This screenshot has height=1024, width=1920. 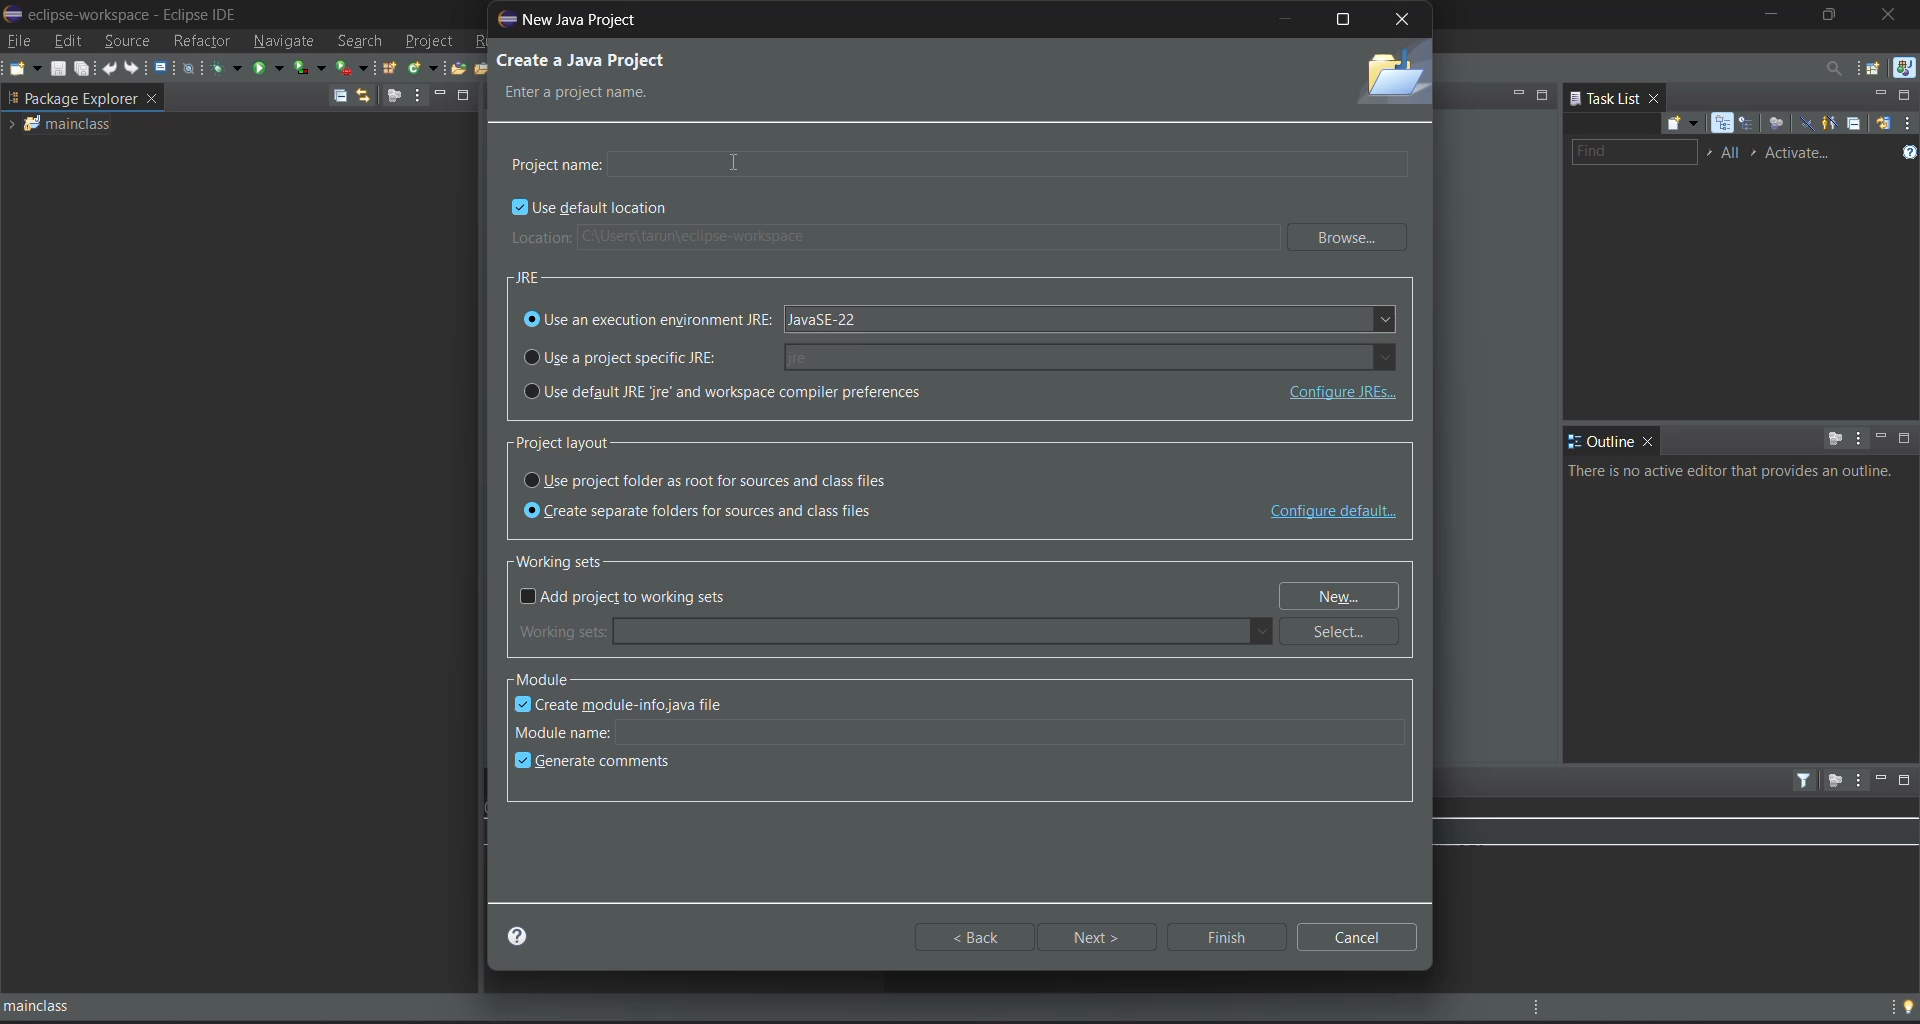 What do you see at coordinates (282, 41) in the screenshot?
I see `navigate` at bounding box center [282, 41].